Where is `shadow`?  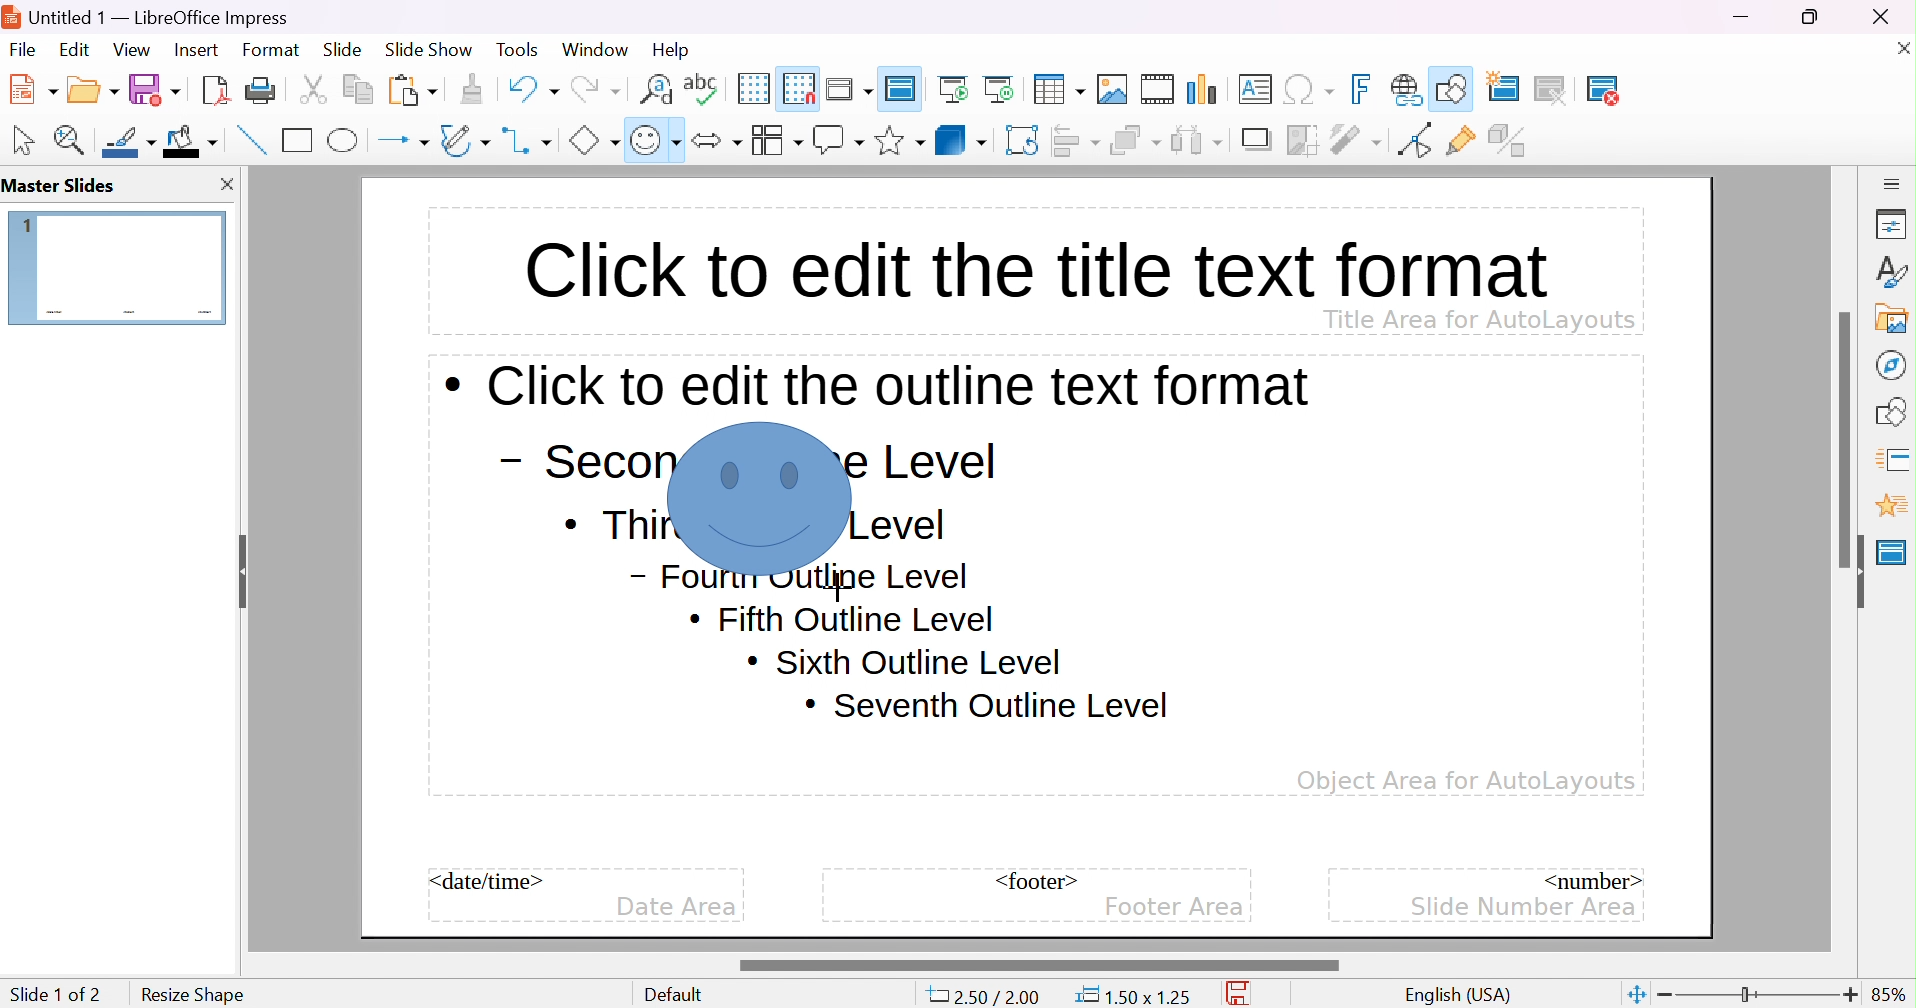
shadow is located at coordinates (1259, 141).